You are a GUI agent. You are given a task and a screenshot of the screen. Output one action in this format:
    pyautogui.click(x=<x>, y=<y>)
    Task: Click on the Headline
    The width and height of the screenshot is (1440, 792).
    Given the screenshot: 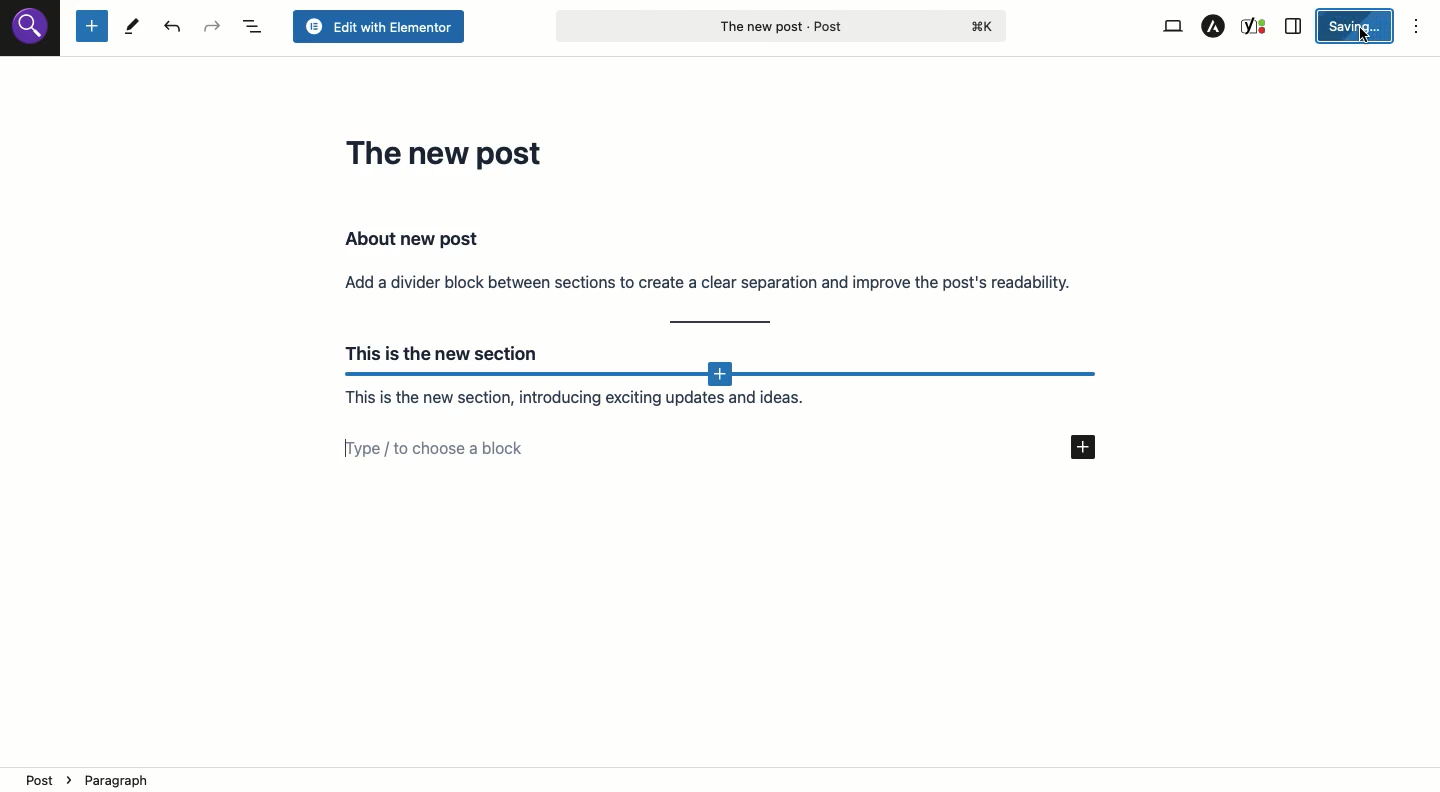 What is the action you would take?
    pyautogui.click(x=449, y=152)
    